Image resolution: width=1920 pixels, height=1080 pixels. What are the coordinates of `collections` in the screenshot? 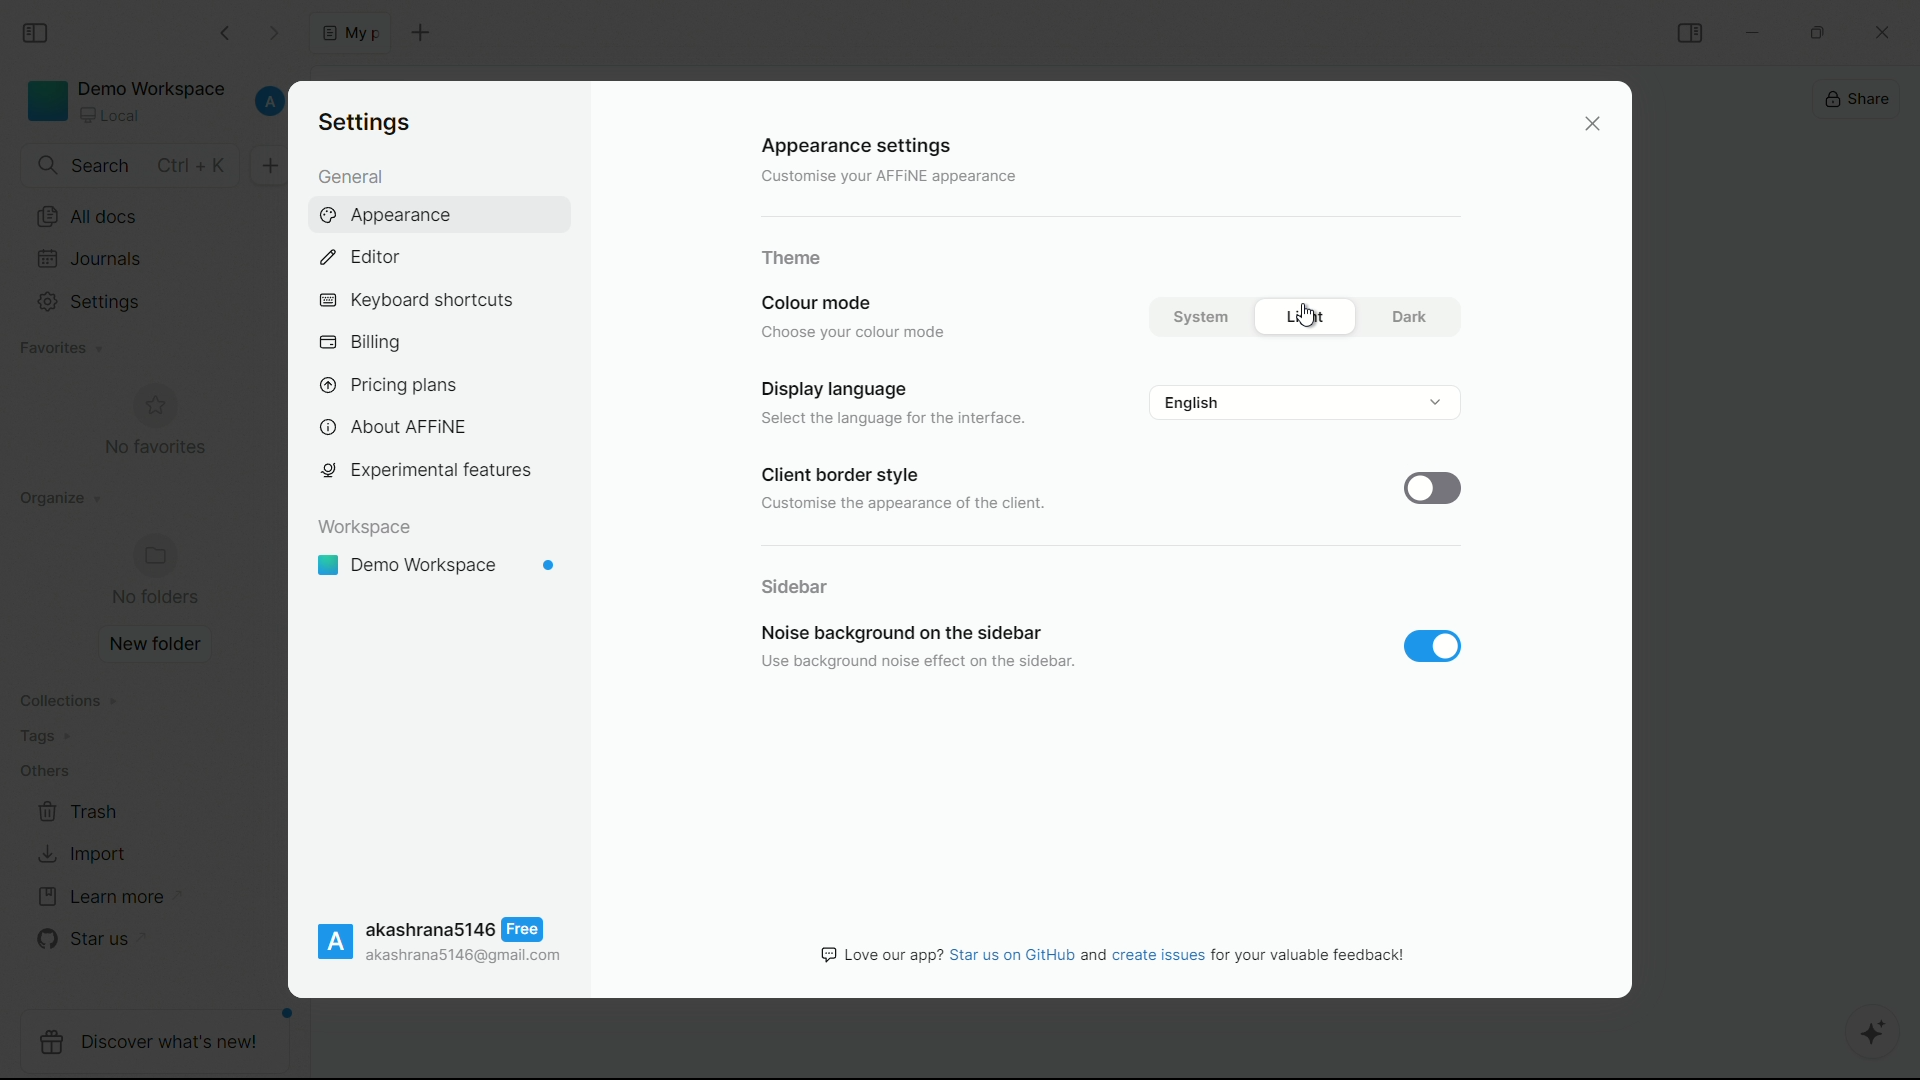 It's located at (69, 701).